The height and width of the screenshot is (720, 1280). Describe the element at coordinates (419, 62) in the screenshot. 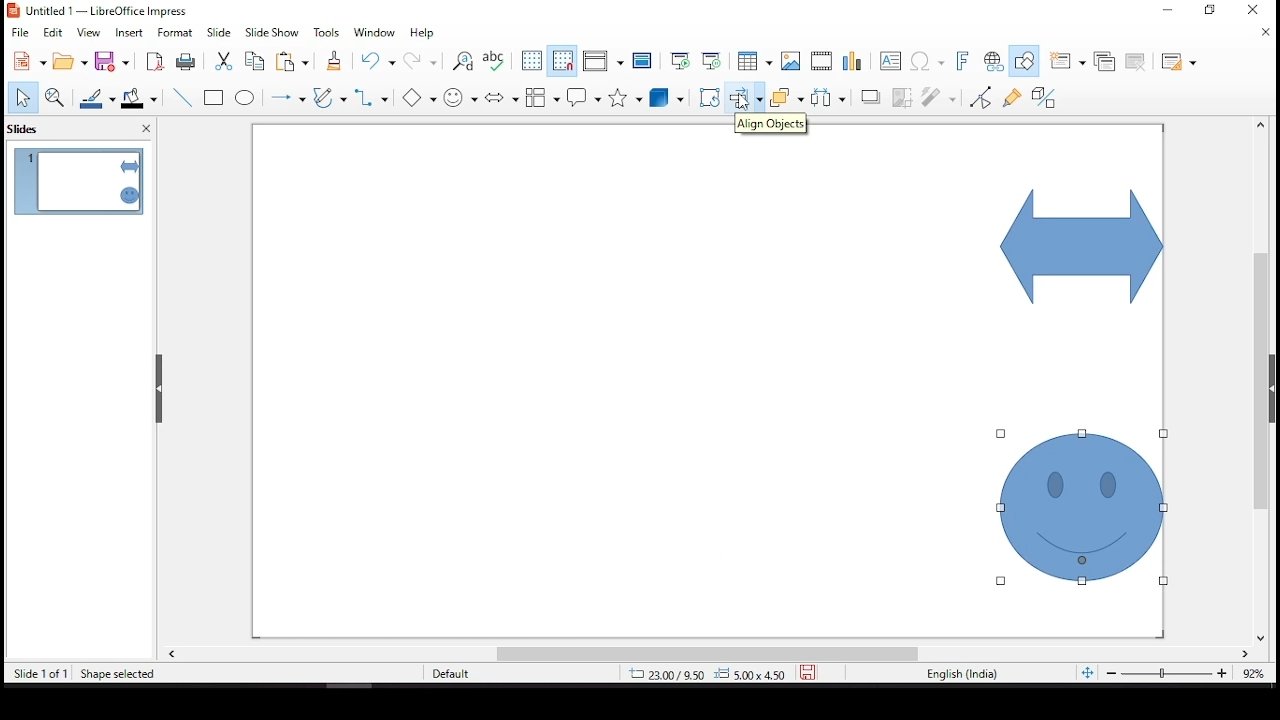

I see `redo` at that location.